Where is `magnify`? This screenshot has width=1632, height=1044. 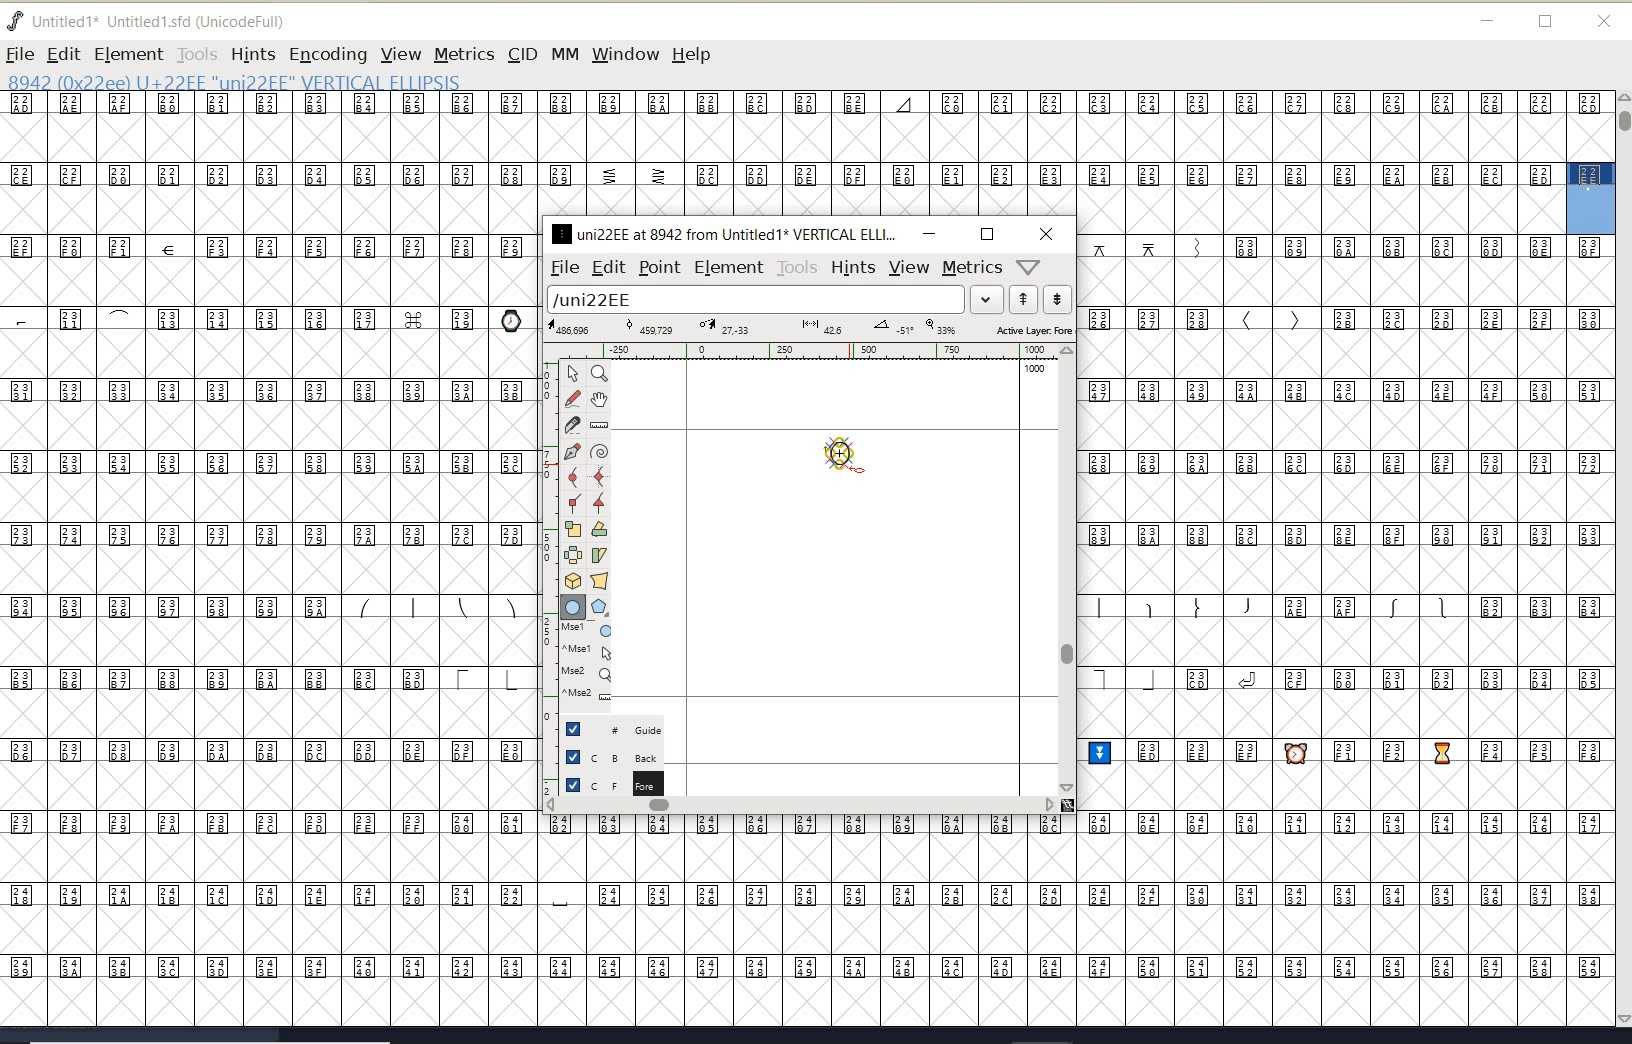
magnify is located at coordinates (599, 373).